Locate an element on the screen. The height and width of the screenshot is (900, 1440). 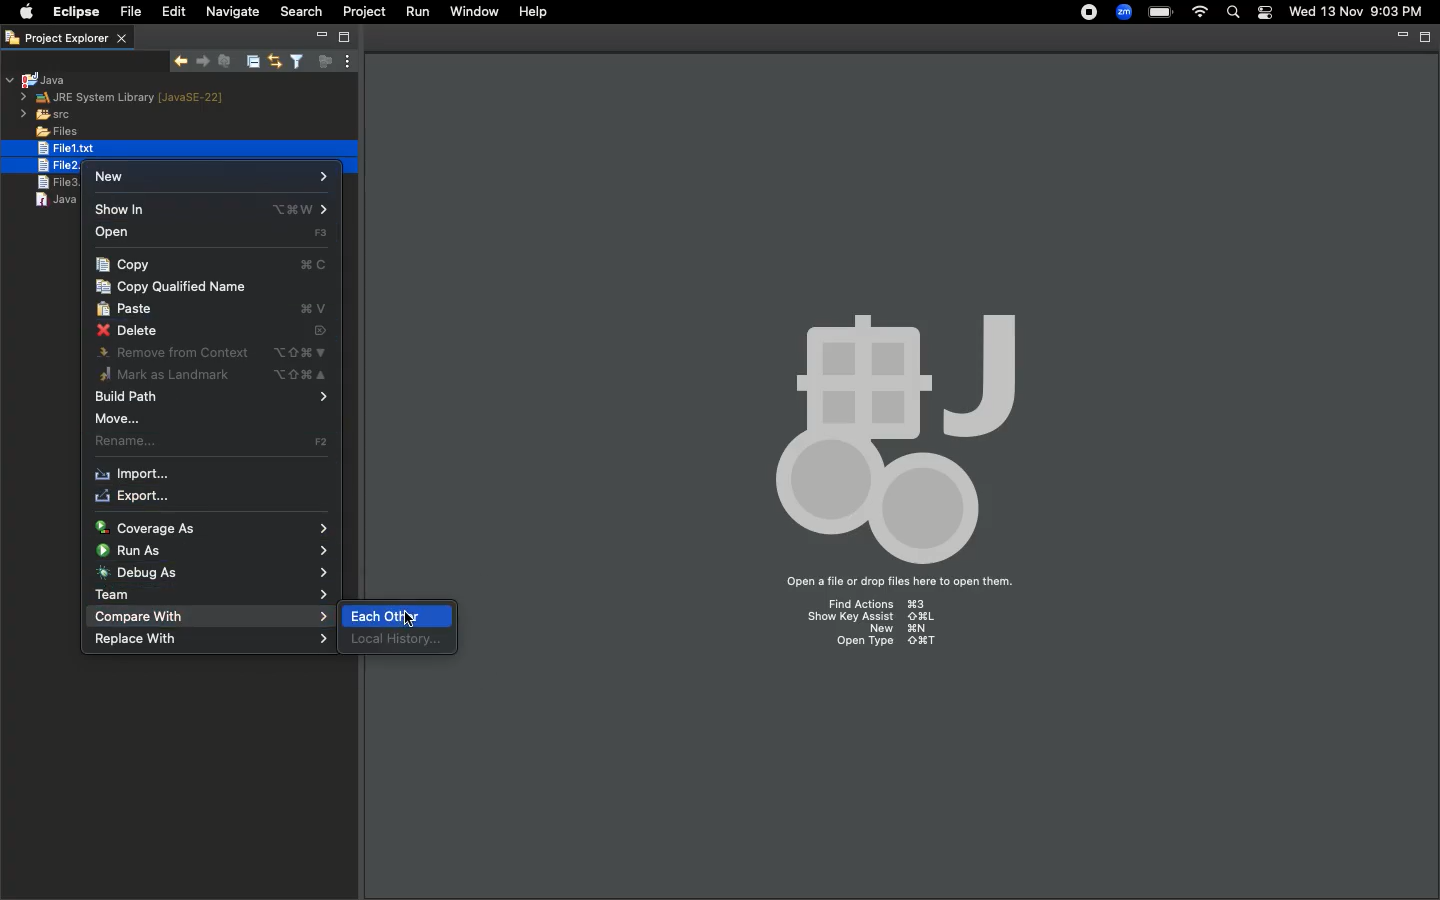
Import is located at coordinates (133, 473).